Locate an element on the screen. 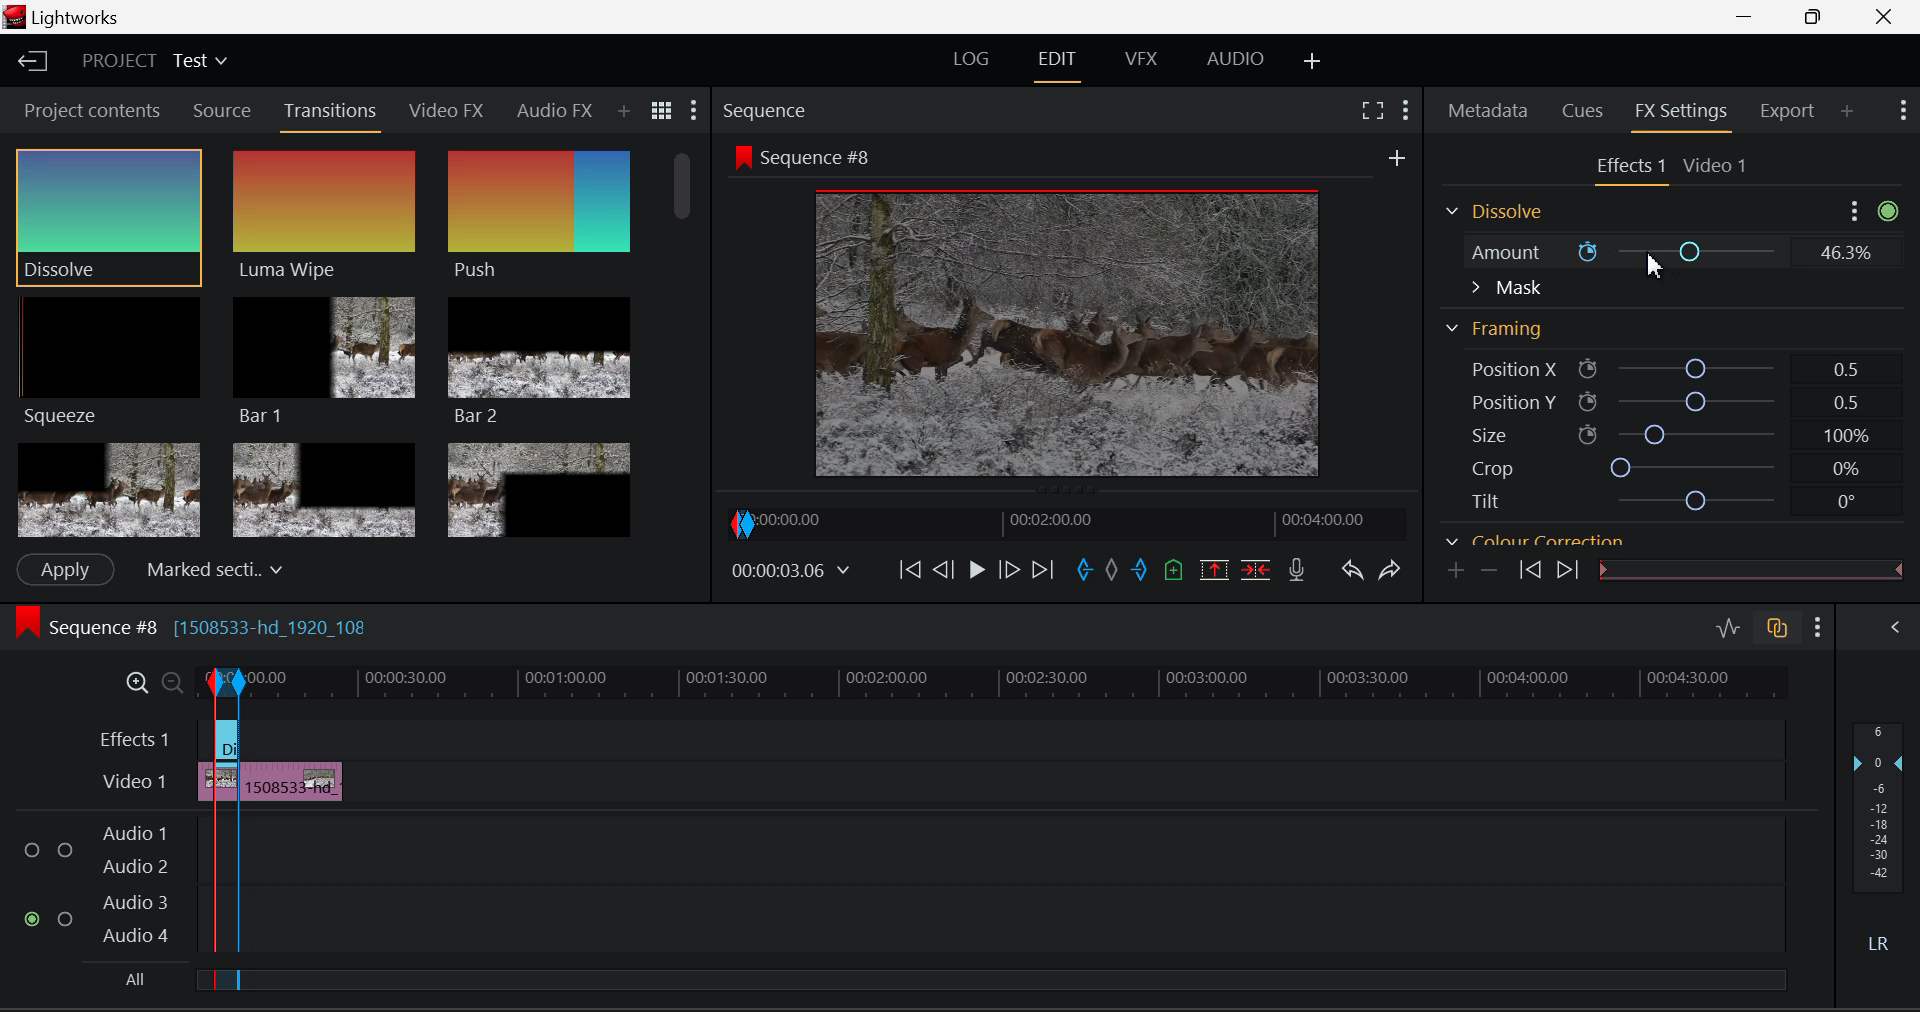 This screenshot has width=1920, height=1012. Tilt is located at coordinates (1654, 500).